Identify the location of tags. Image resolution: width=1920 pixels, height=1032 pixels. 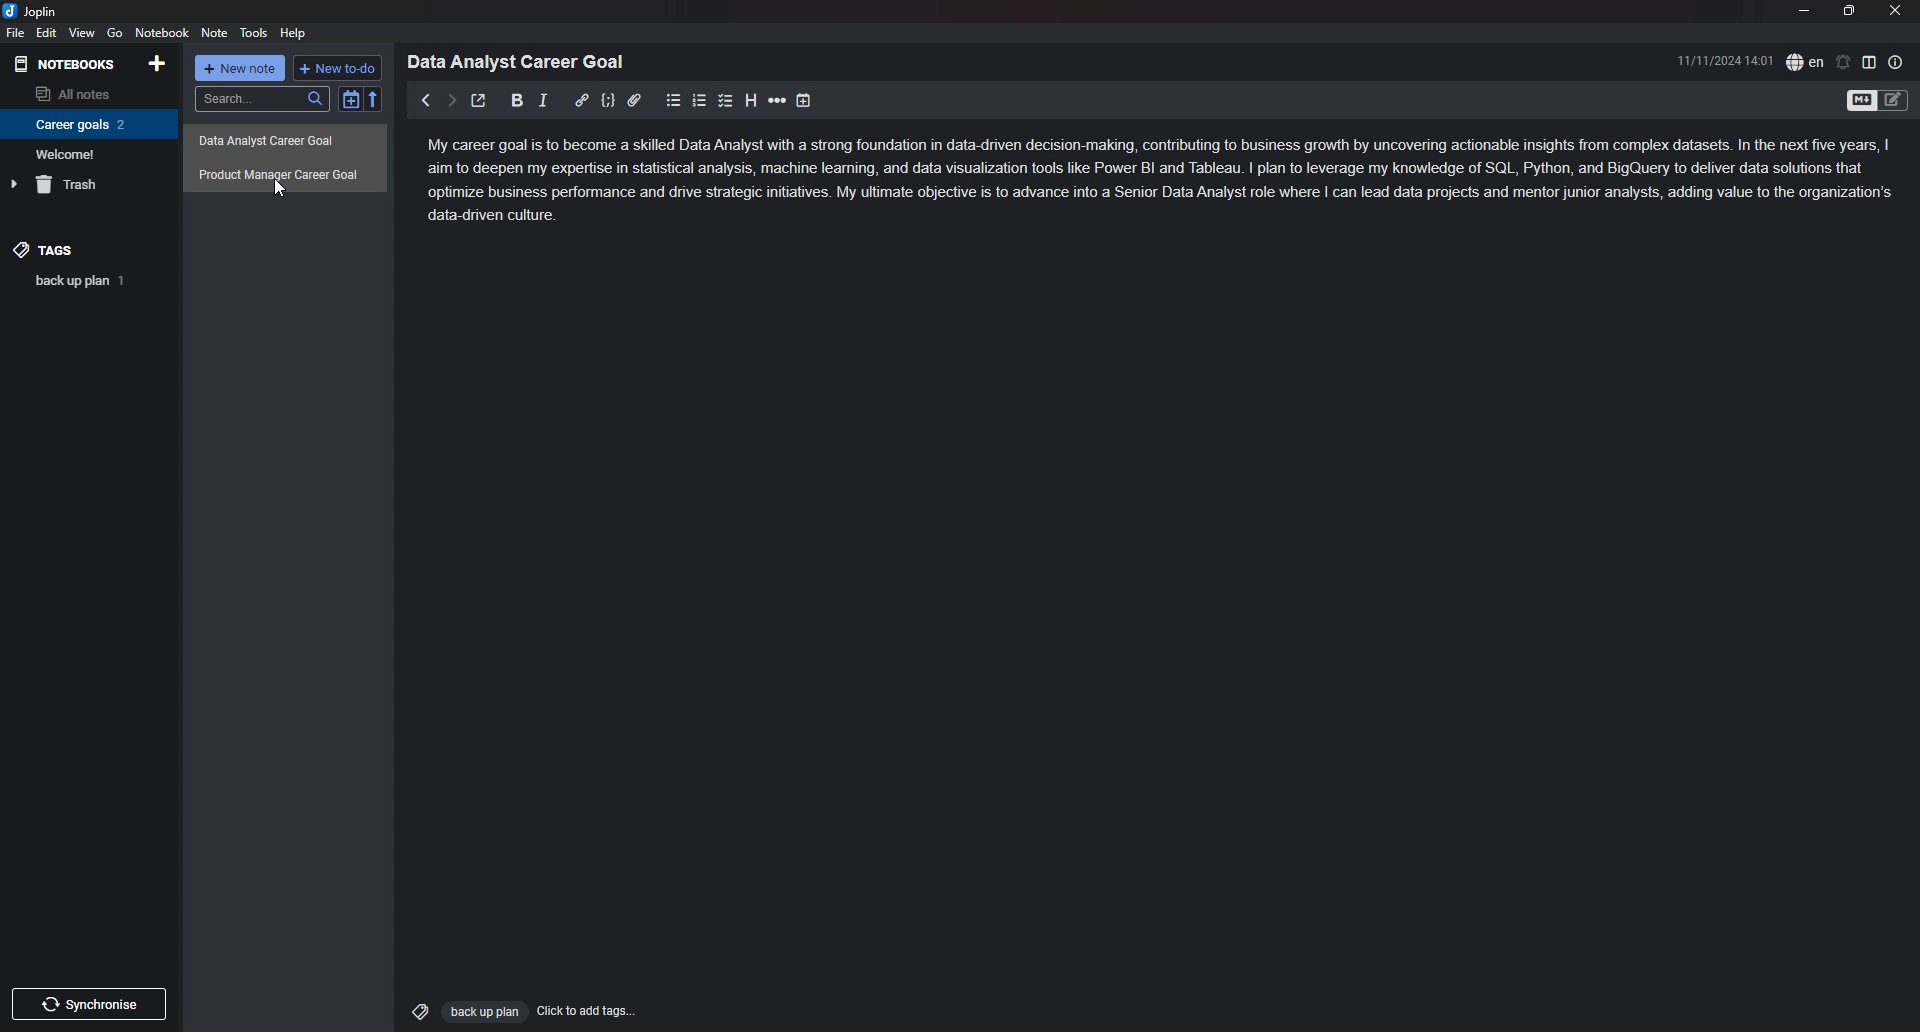
(88, 250).